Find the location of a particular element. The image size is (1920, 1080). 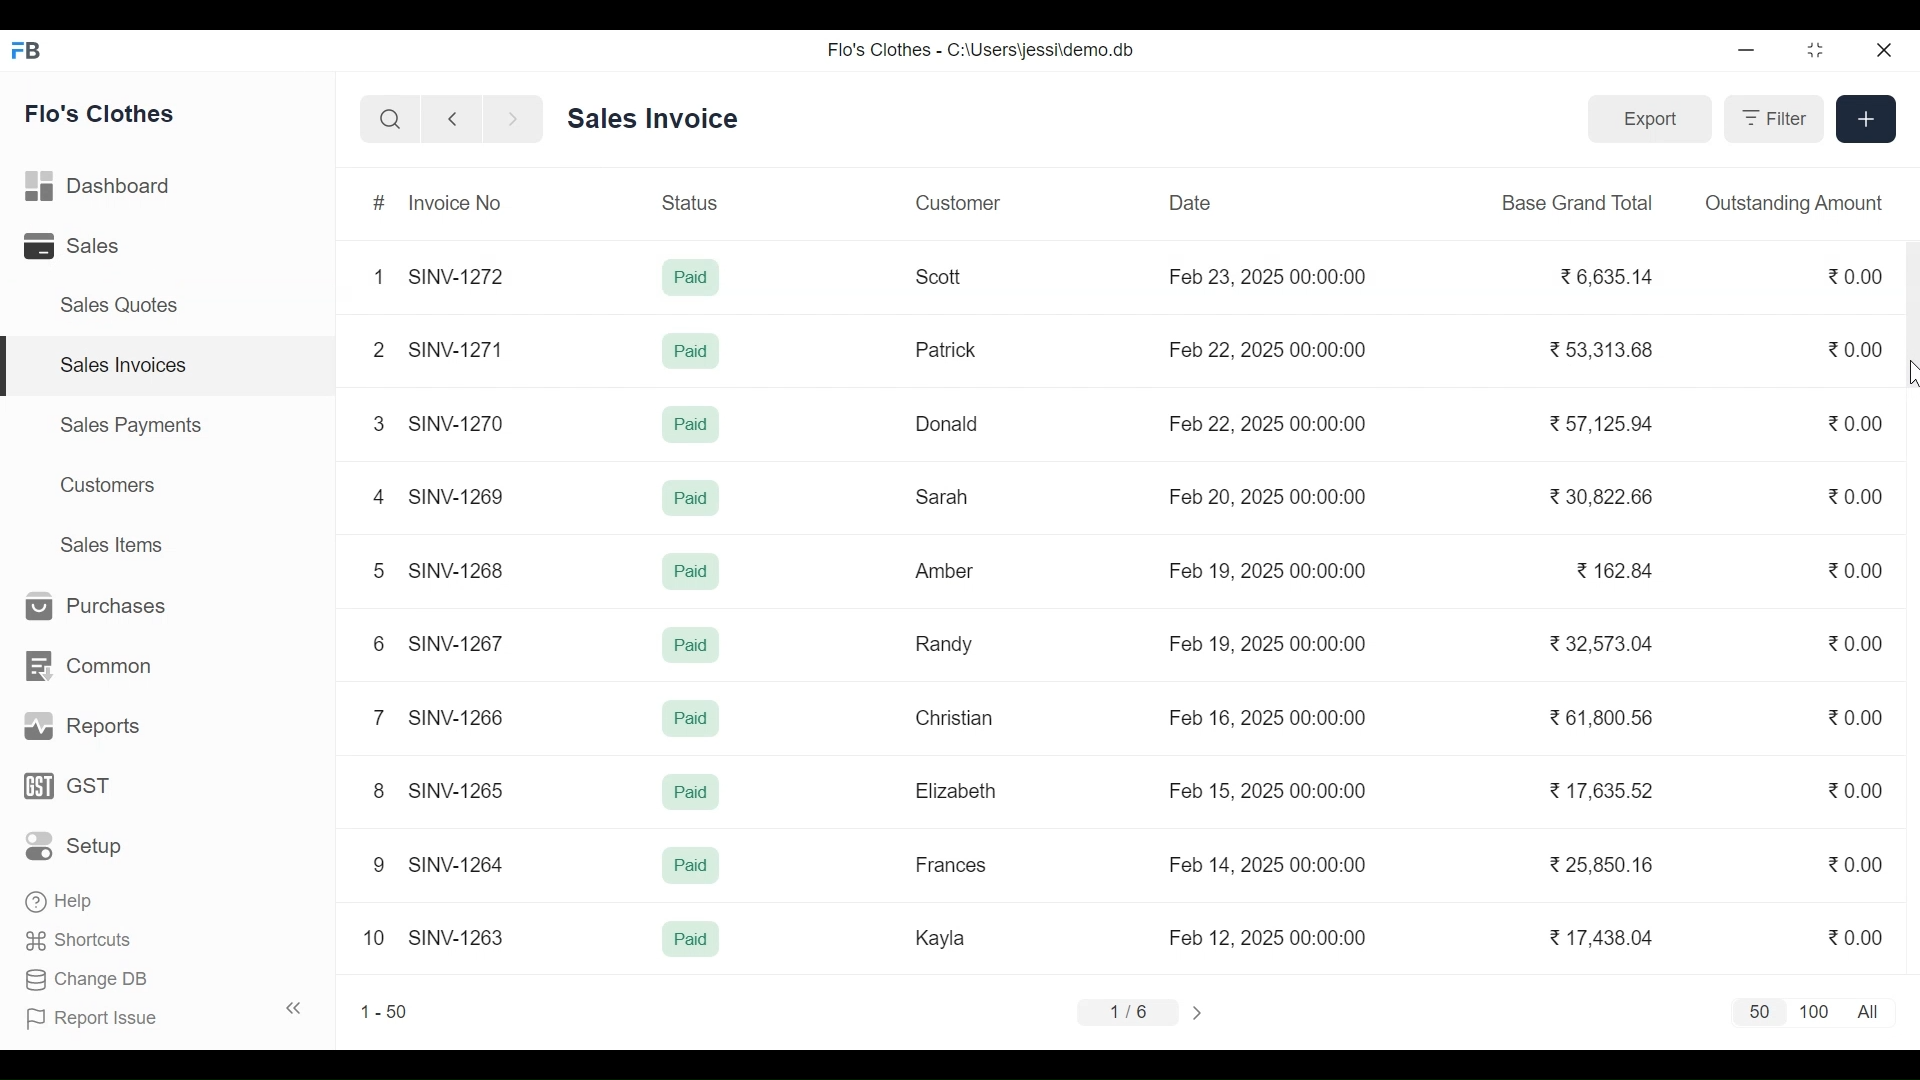

| Report Issue is located at coordinates (166, 1015).